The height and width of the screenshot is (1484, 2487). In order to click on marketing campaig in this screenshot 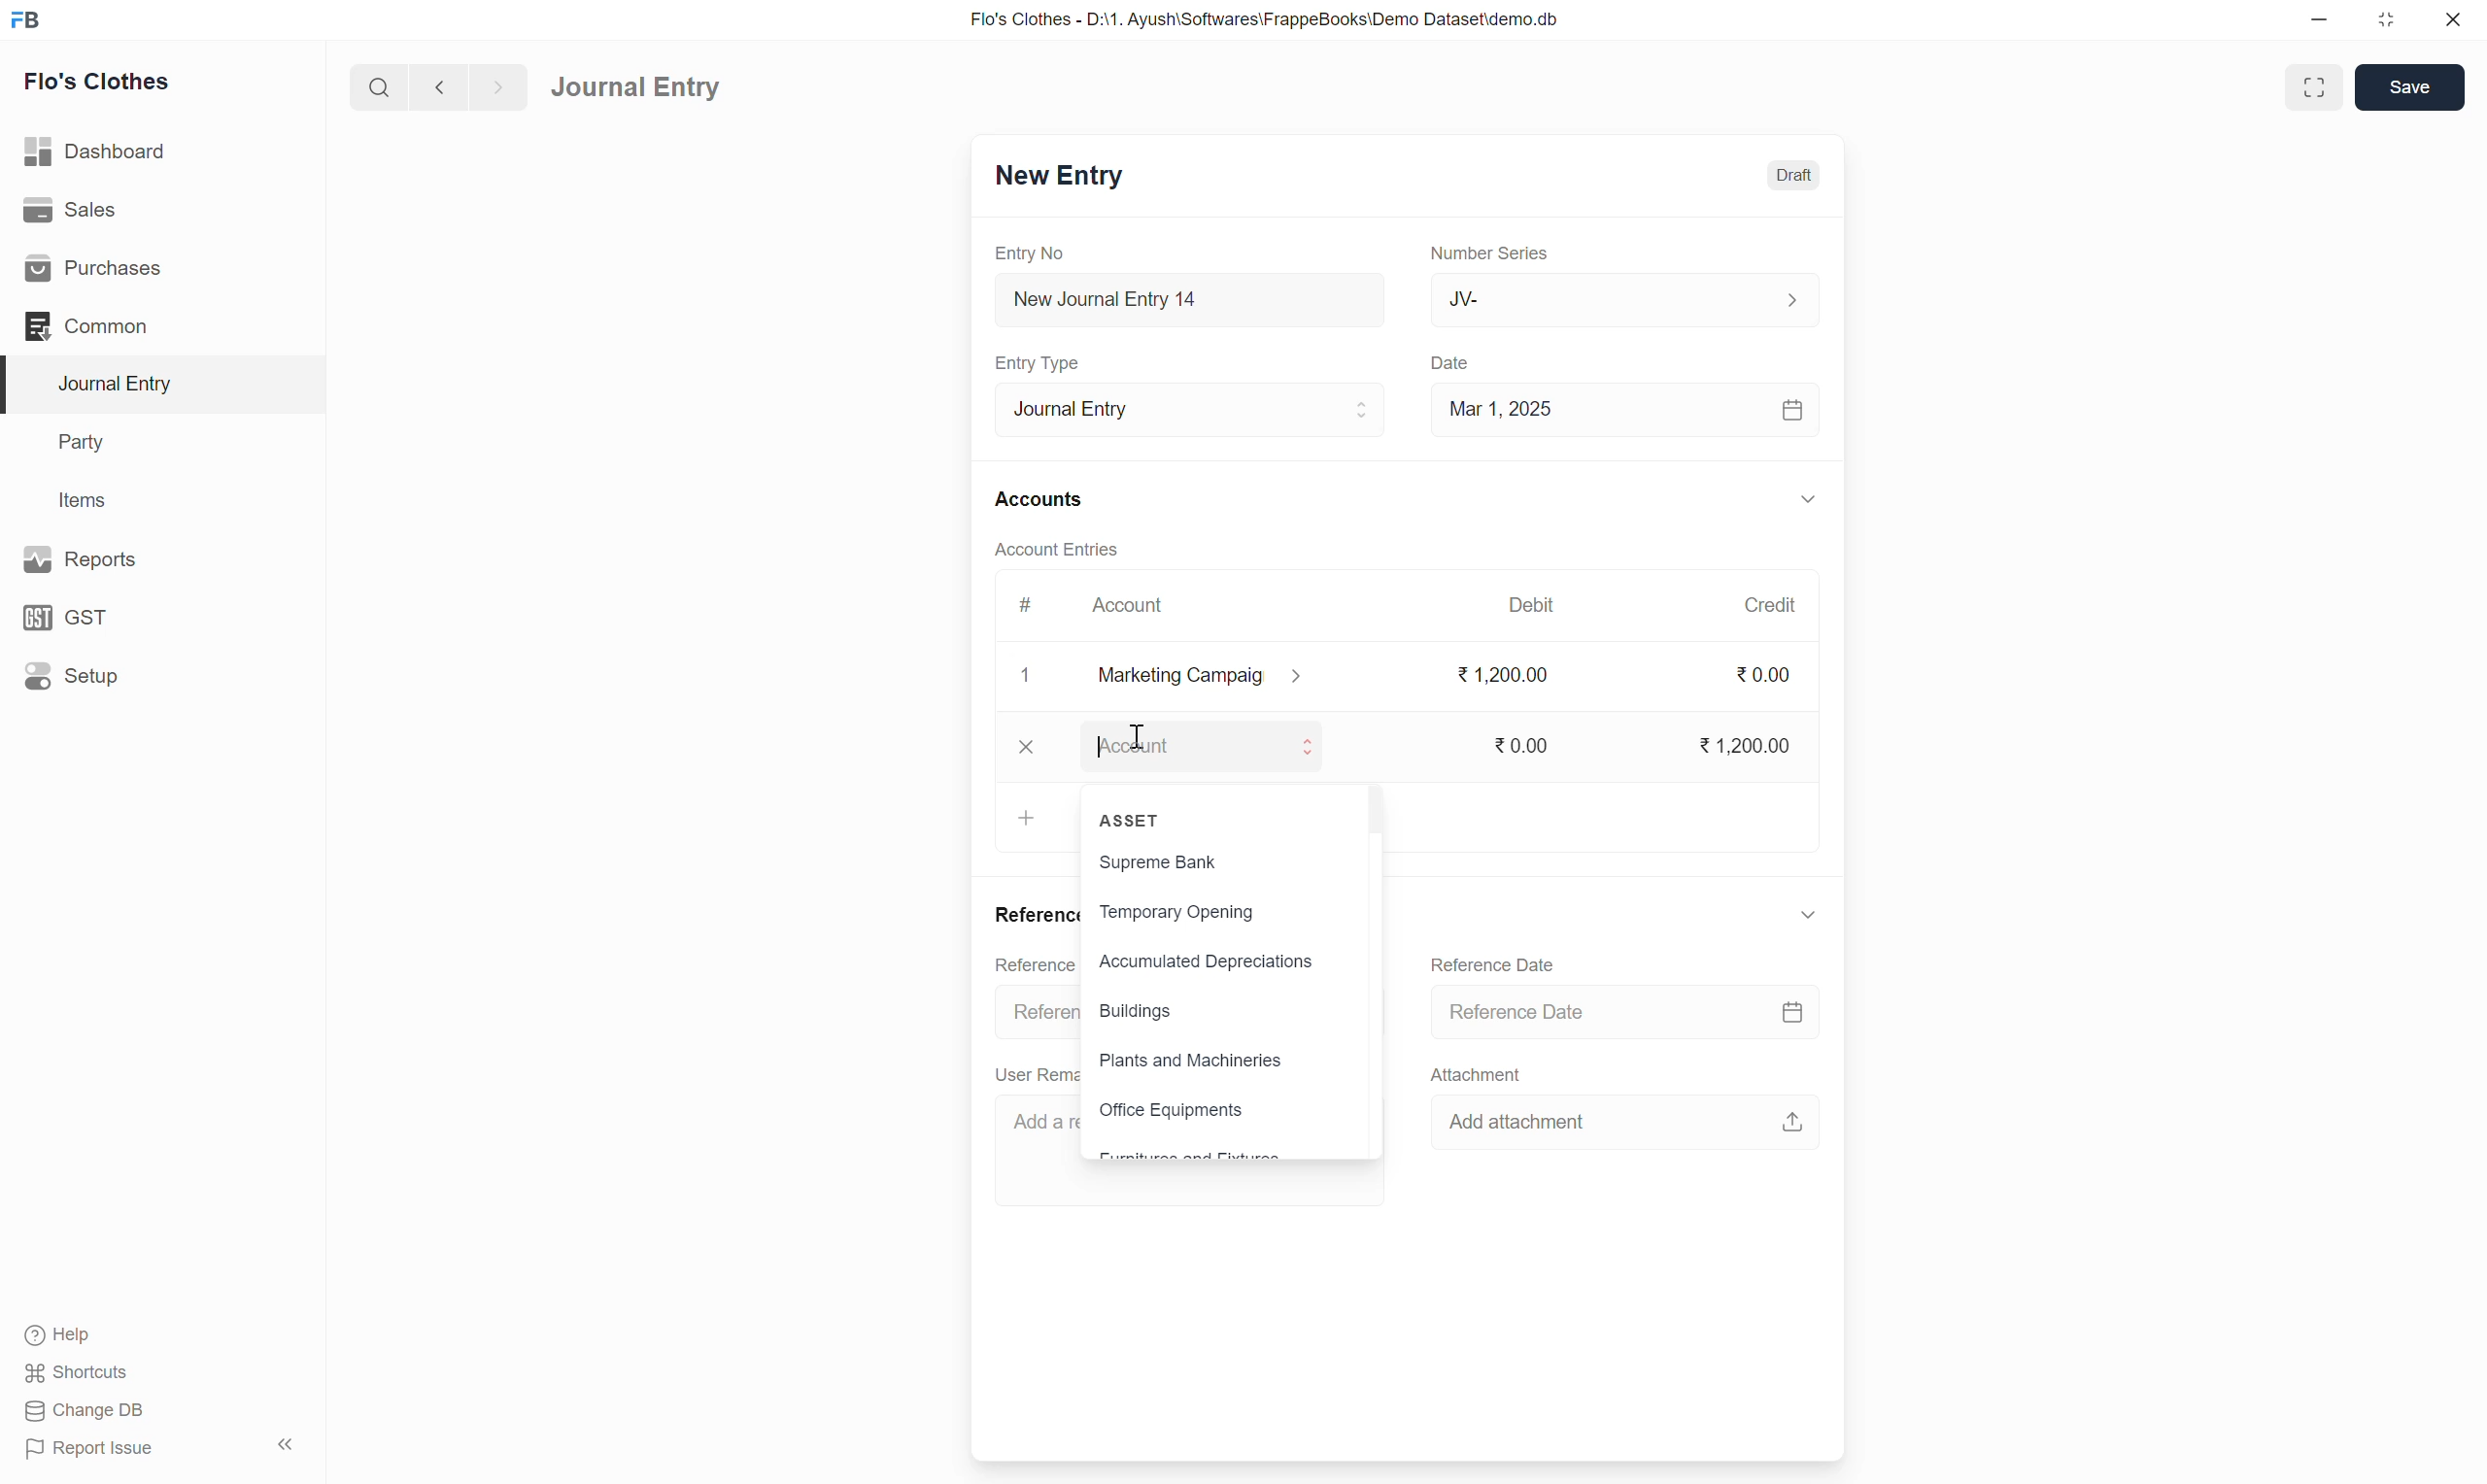, I will do `click(1215, 677)`.